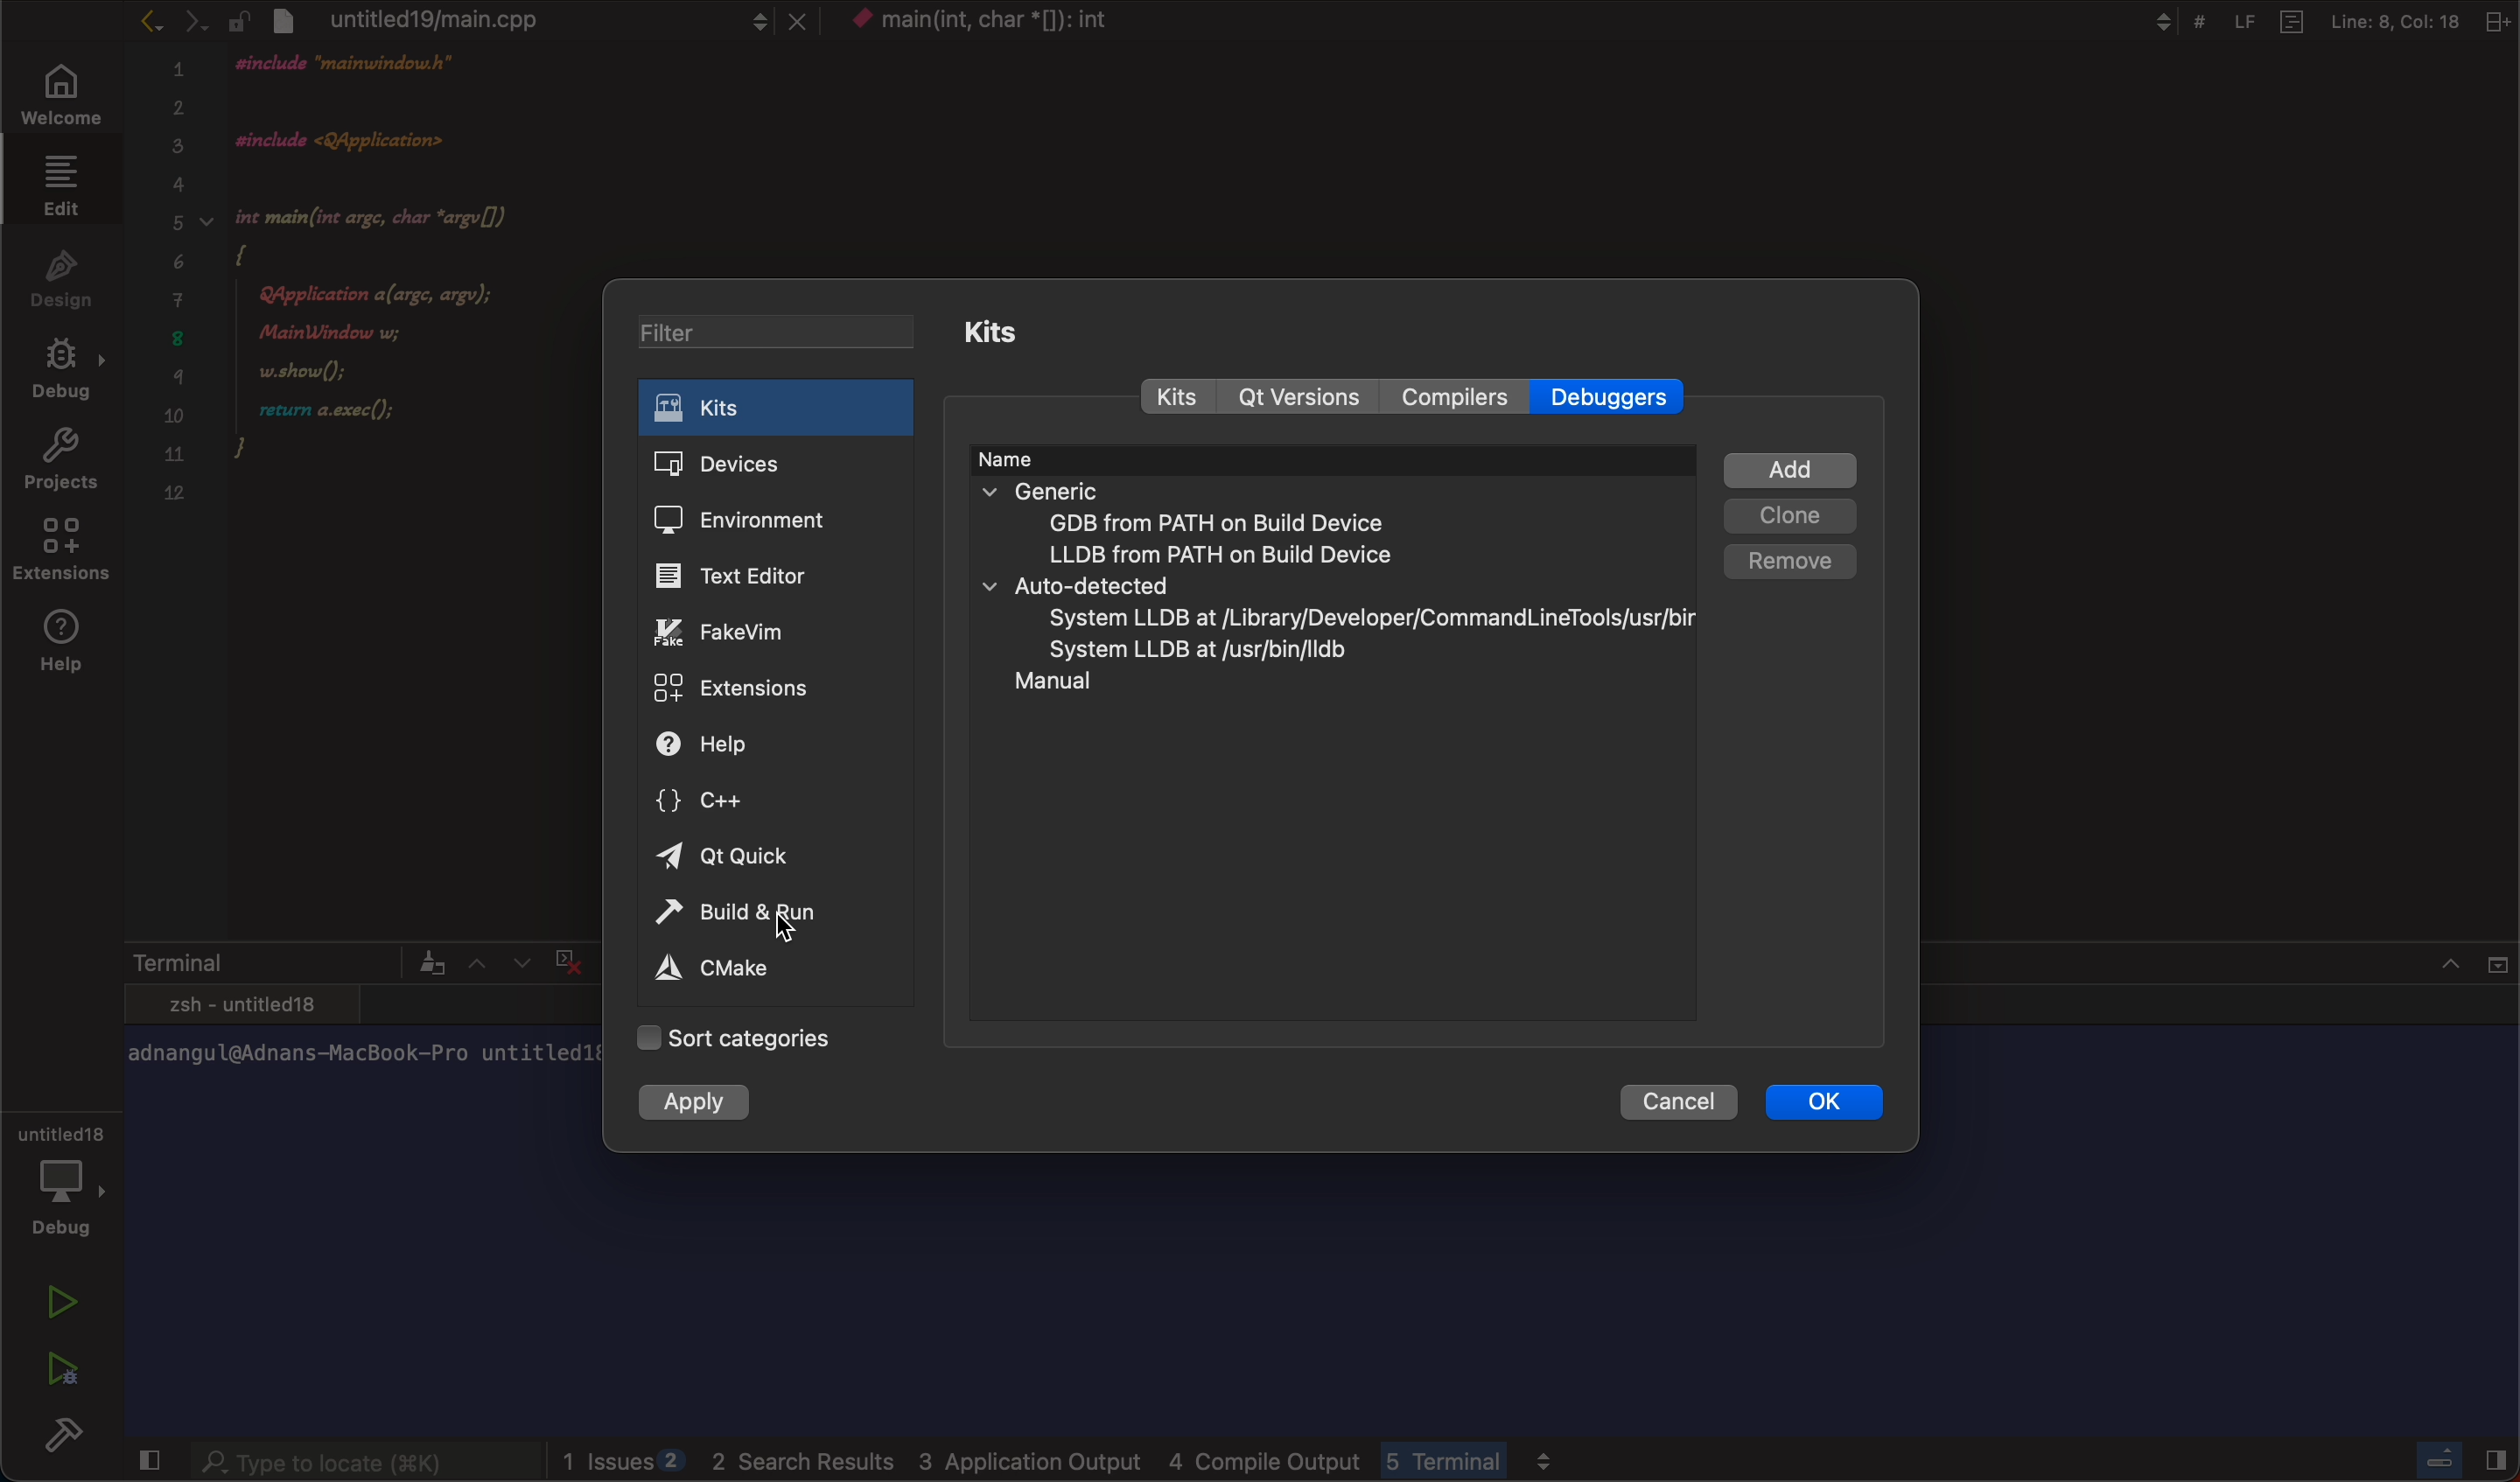  Describe the element at coordinates (761, 465) in the screenshot. I see `devices` at that location.